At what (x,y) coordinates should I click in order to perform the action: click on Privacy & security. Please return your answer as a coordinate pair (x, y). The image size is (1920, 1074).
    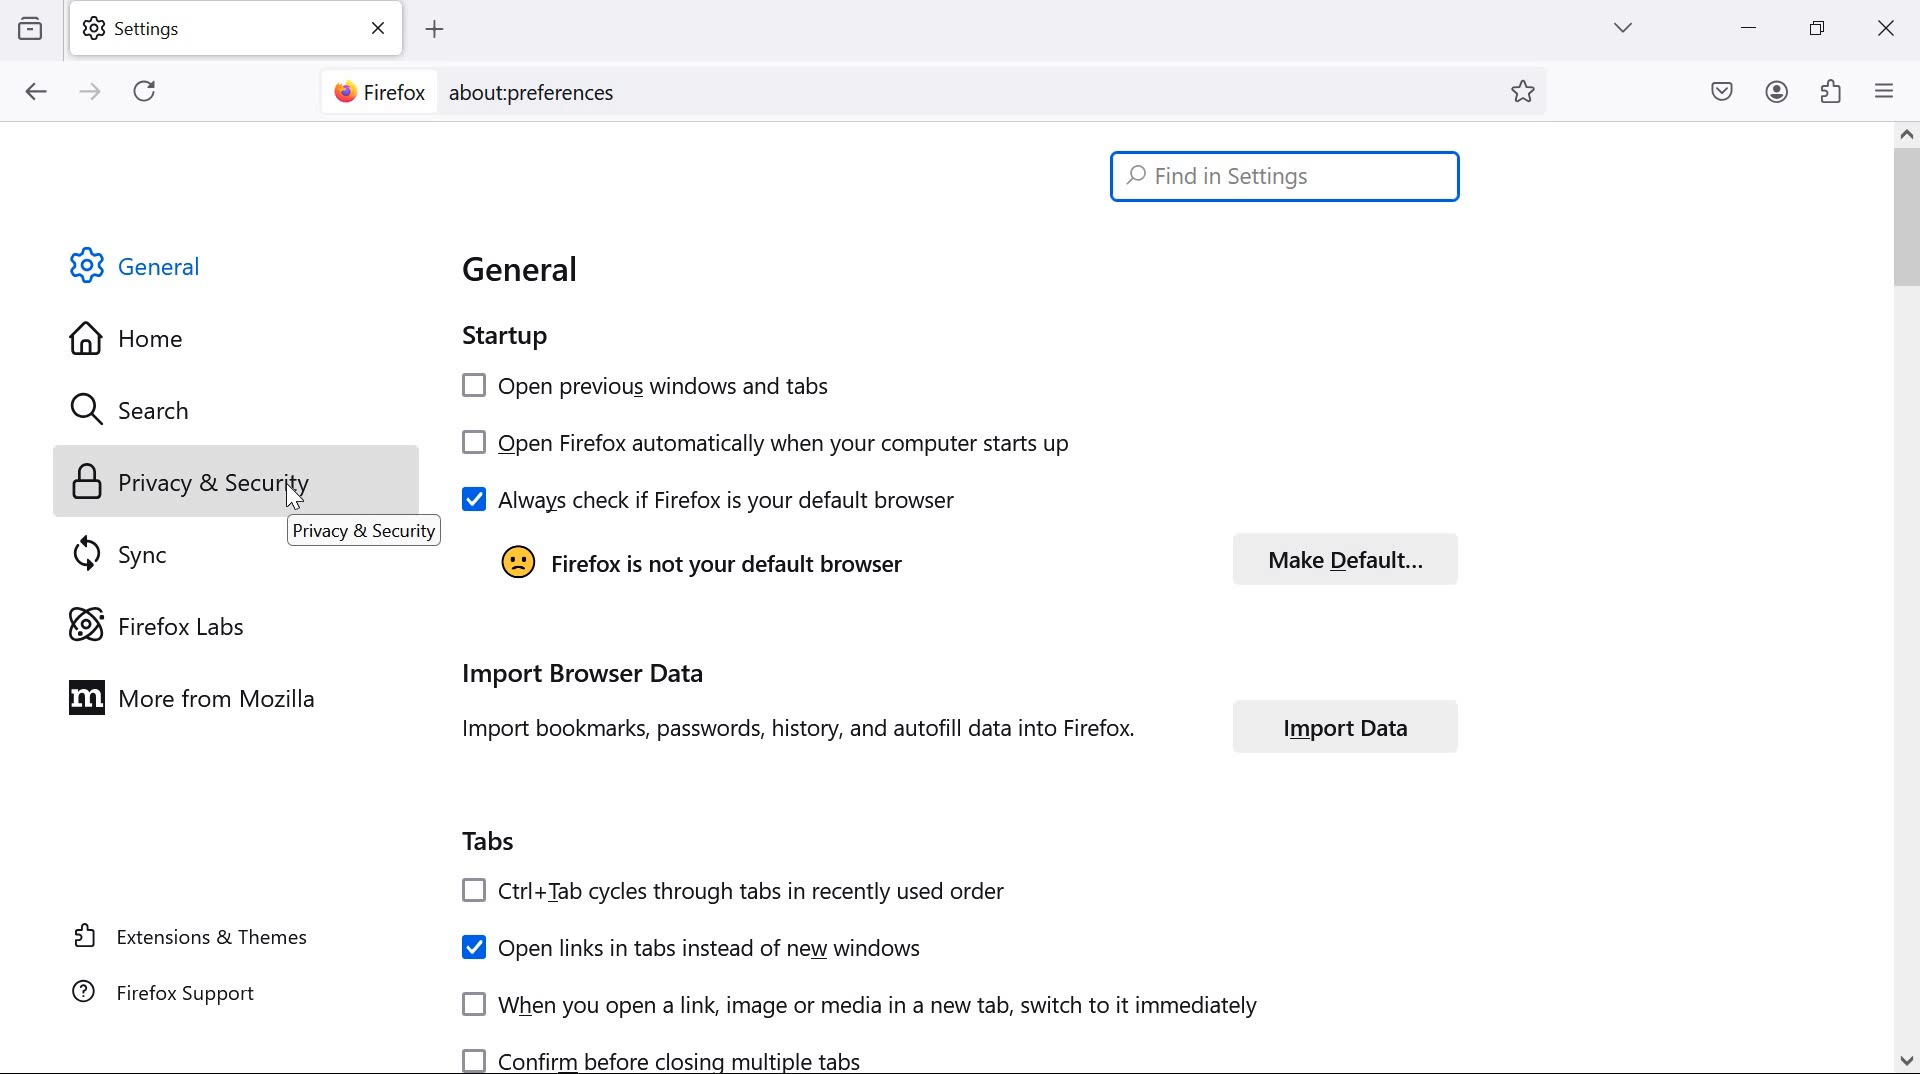
    Looking at the image, I should click on (197, 483).